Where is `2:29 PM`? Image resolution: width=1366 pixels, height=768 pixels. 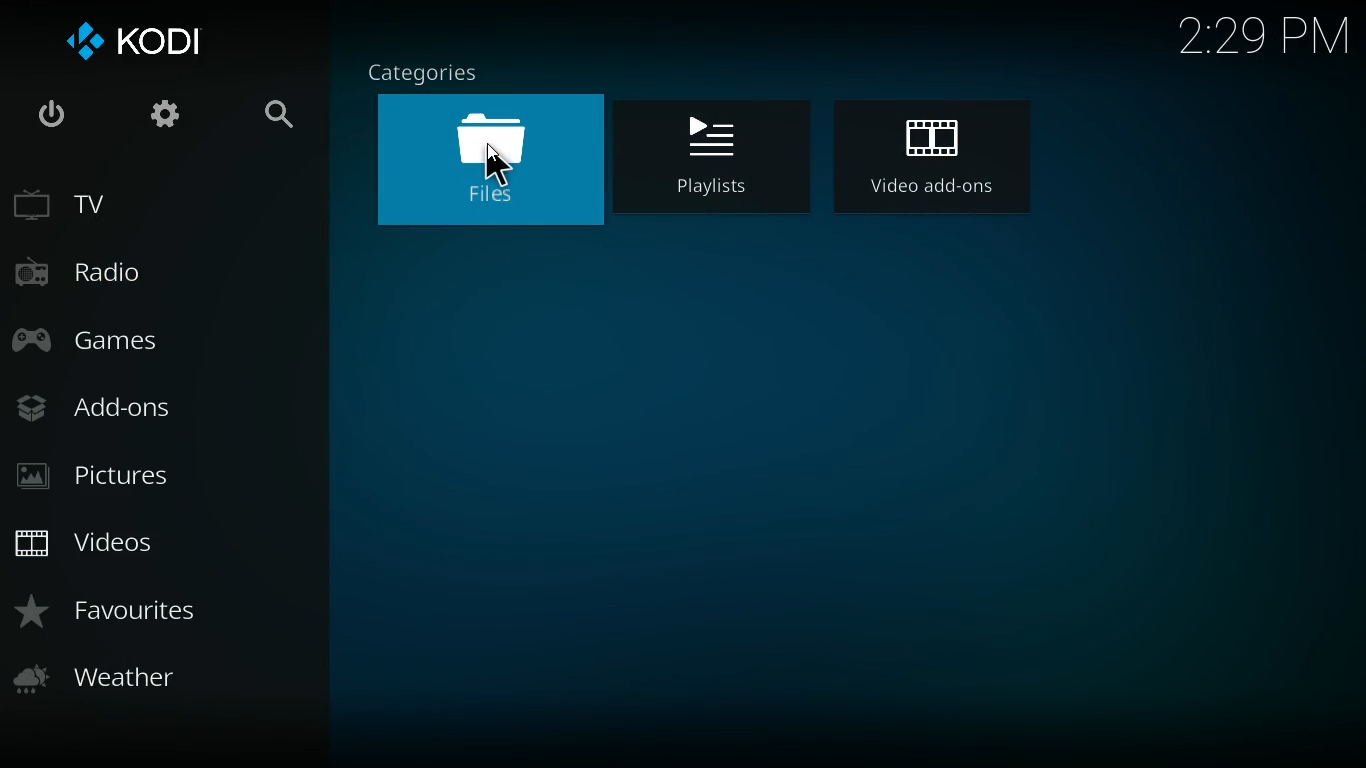
2:29 PM is located at coordinates (1263, 36).